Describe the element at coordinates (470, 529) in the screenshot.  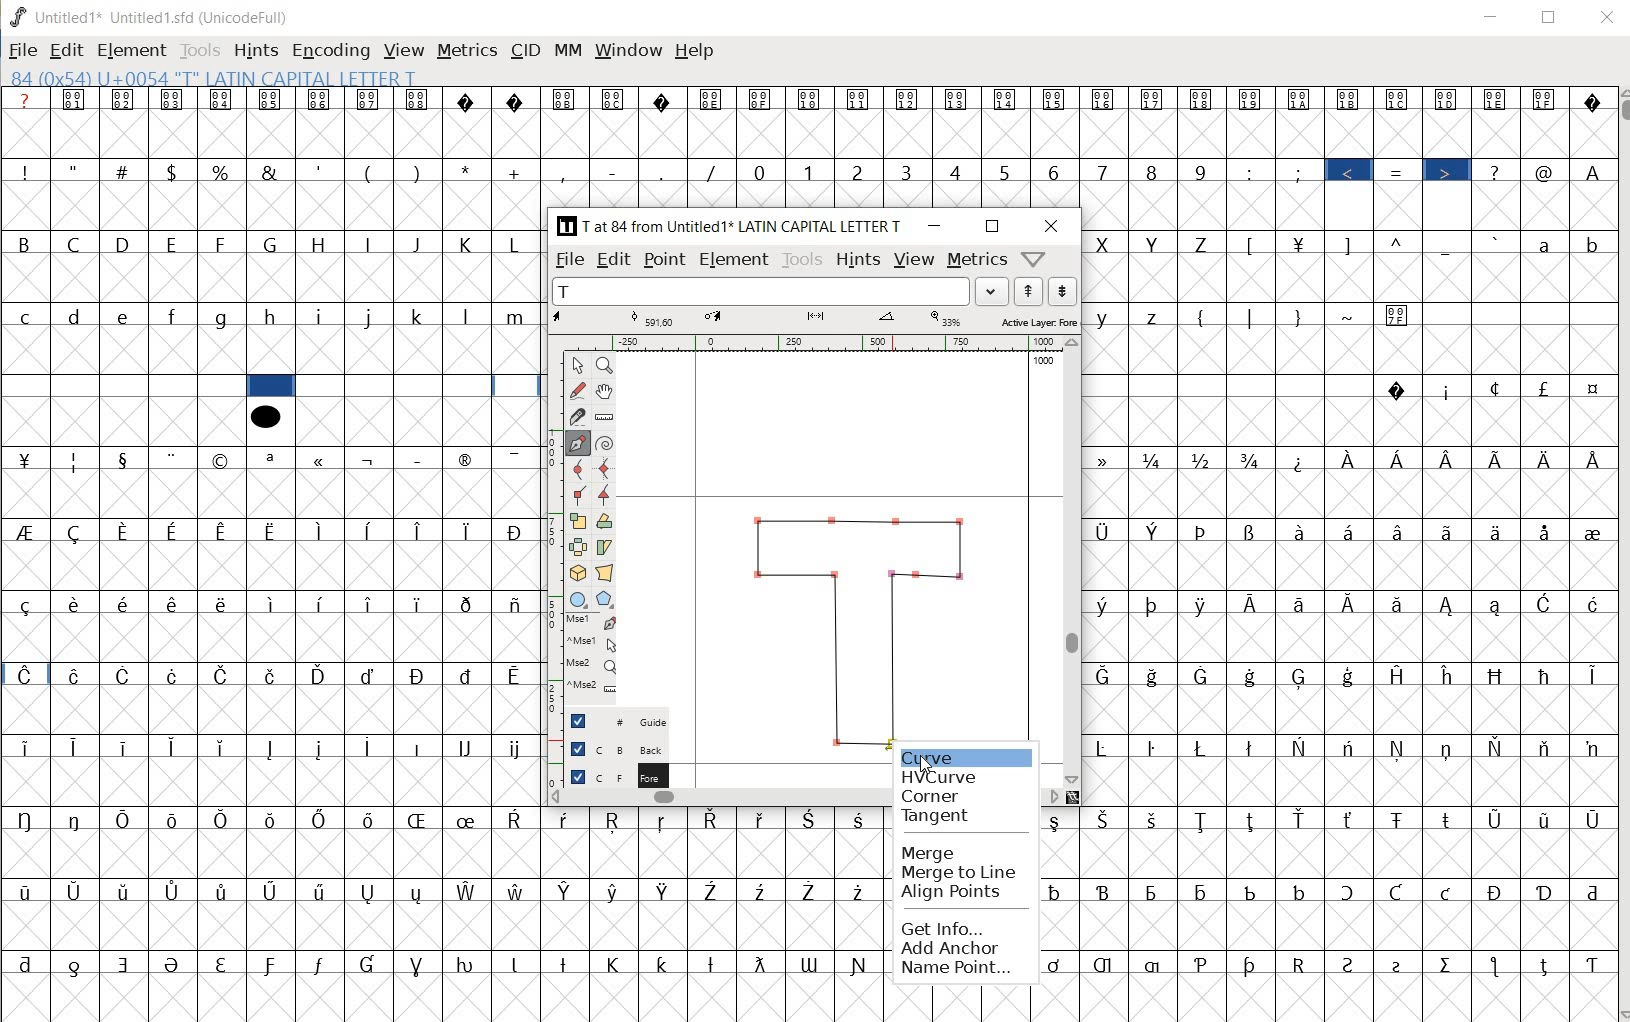
I see `Symbol` at that location.